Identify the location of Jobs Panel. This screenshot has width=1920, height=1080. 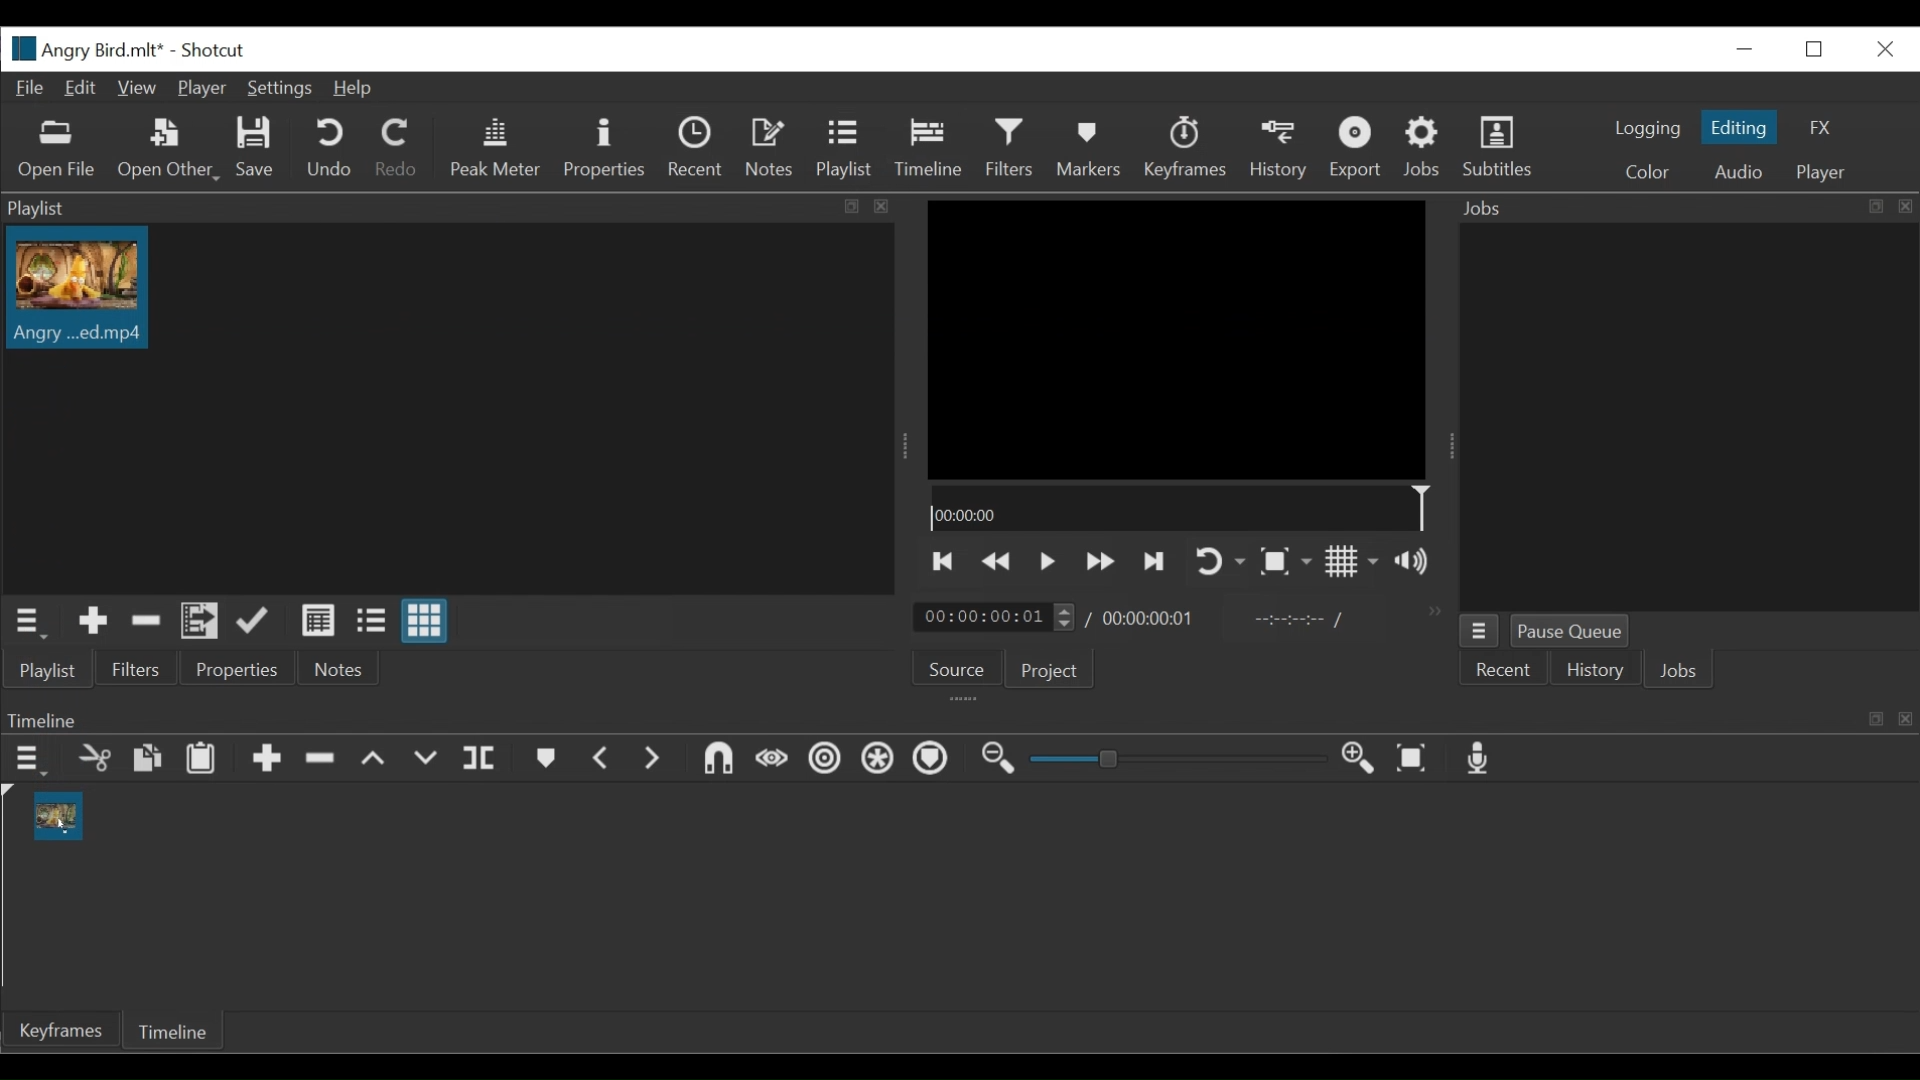
(1685, 207).